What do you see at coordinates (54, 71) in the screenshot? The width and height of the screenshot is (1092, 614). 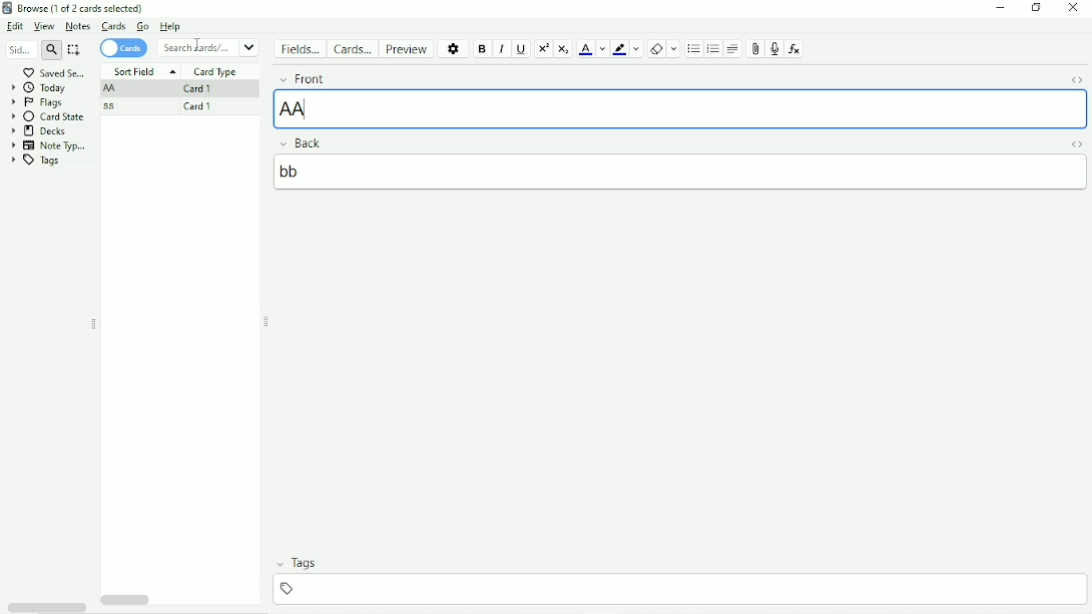 I see `Saved search` at bounding box center [54, 71].